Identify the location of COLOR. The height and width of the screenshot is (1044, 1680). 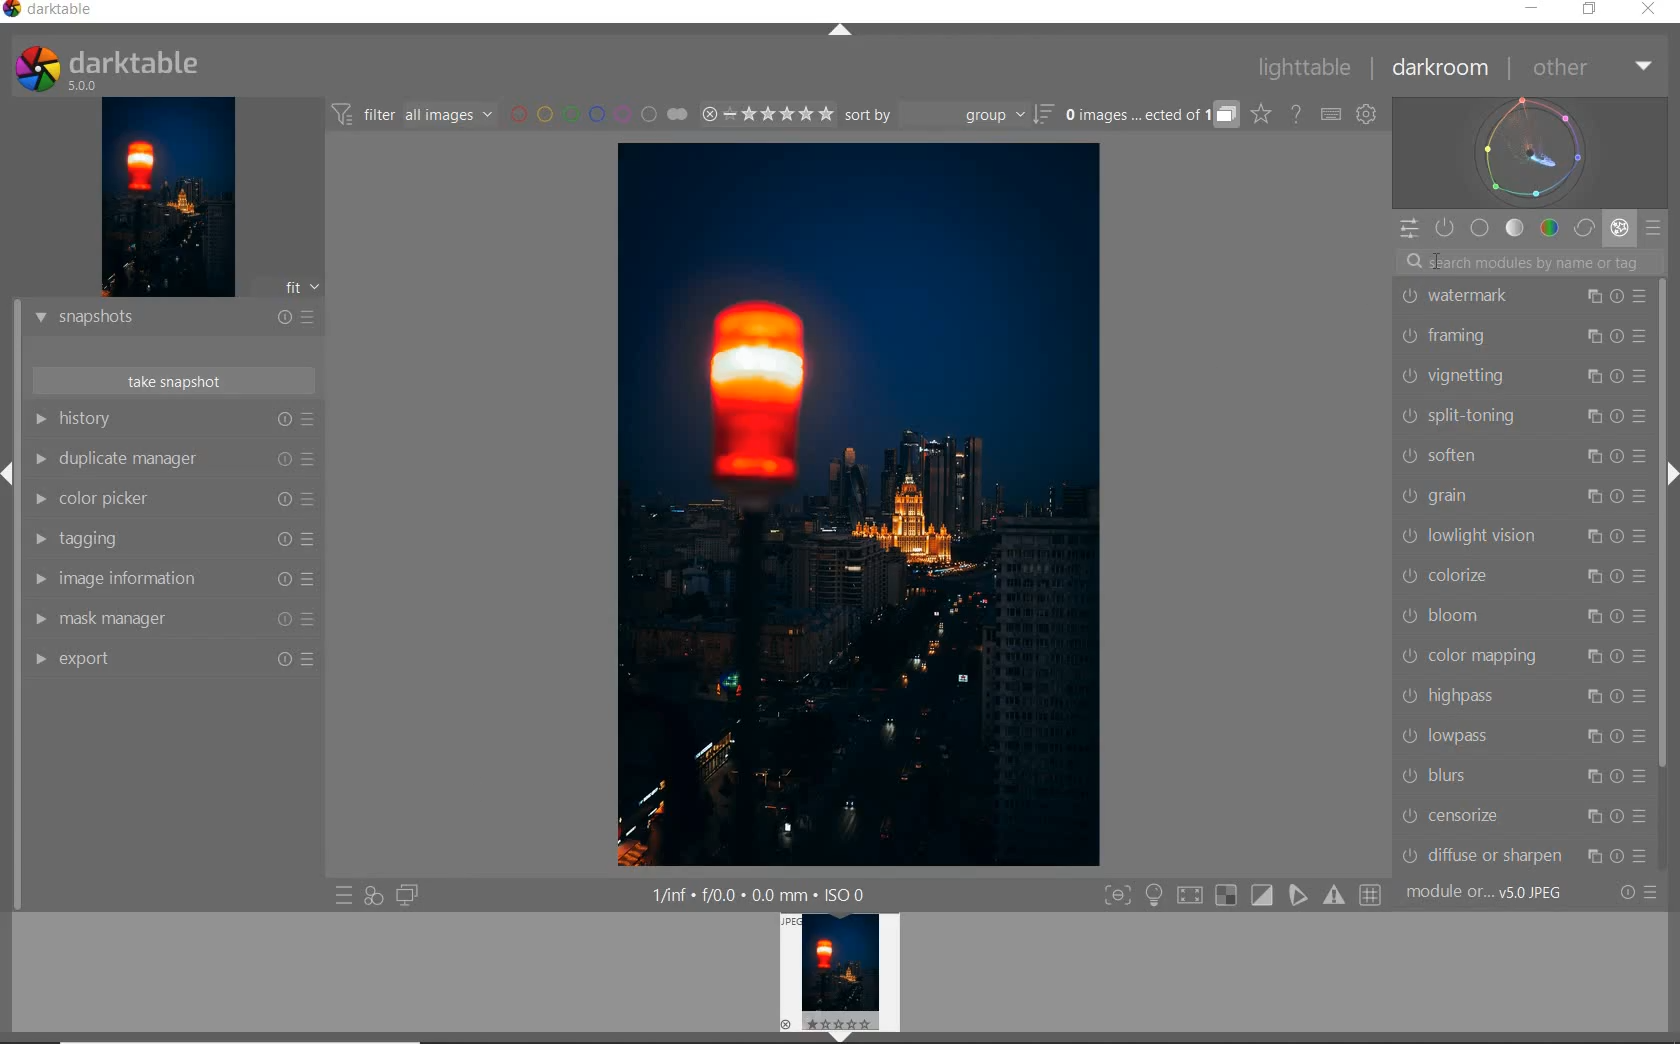
(1549, 229).